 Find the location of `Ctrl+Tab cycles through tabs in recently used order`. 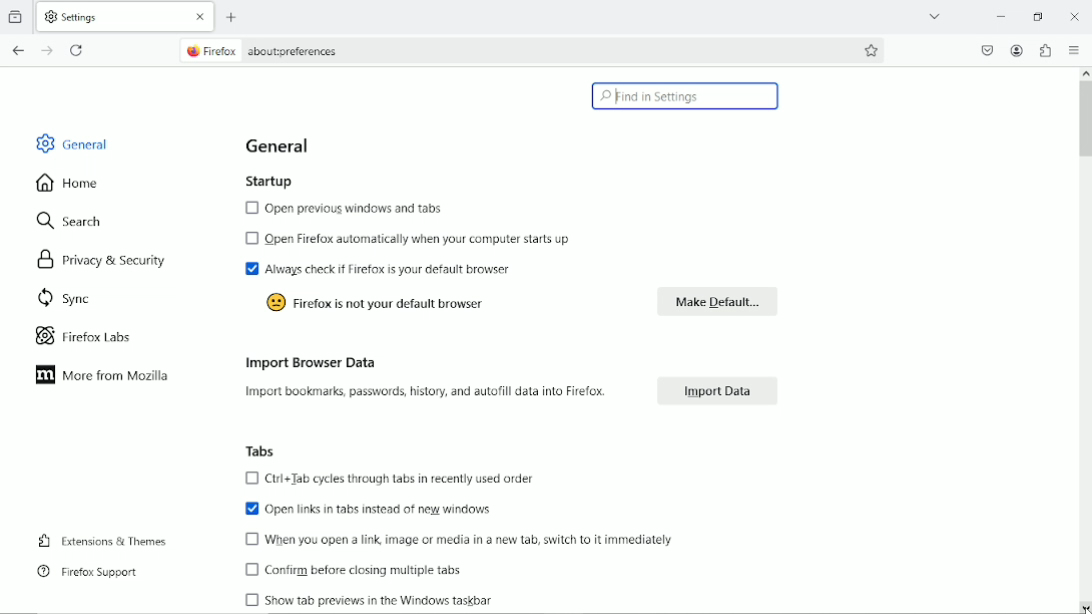

Ctrl+Tab cycles through tabs in recently used order is located at coordinates (389, 479).